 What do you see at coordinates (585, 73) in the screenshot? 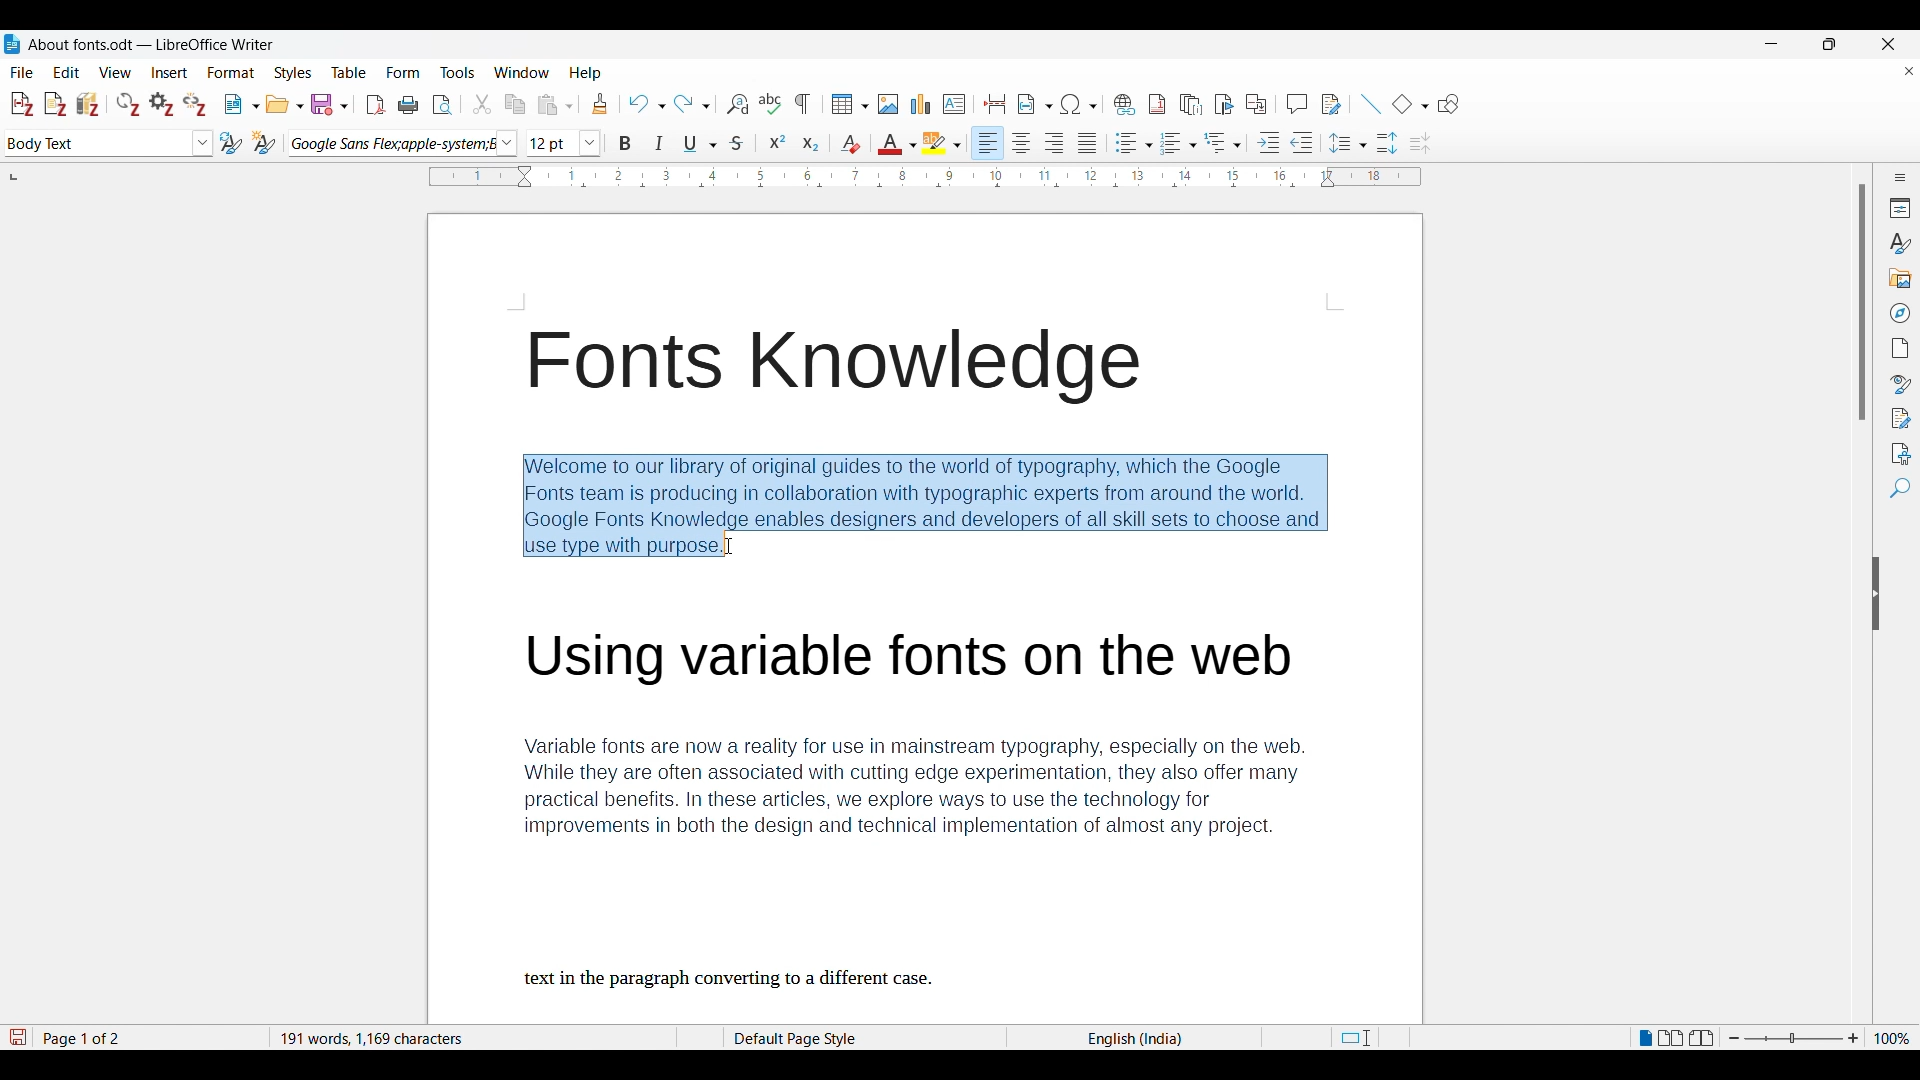
I see `Help menu` at bounding box center [585, 73].